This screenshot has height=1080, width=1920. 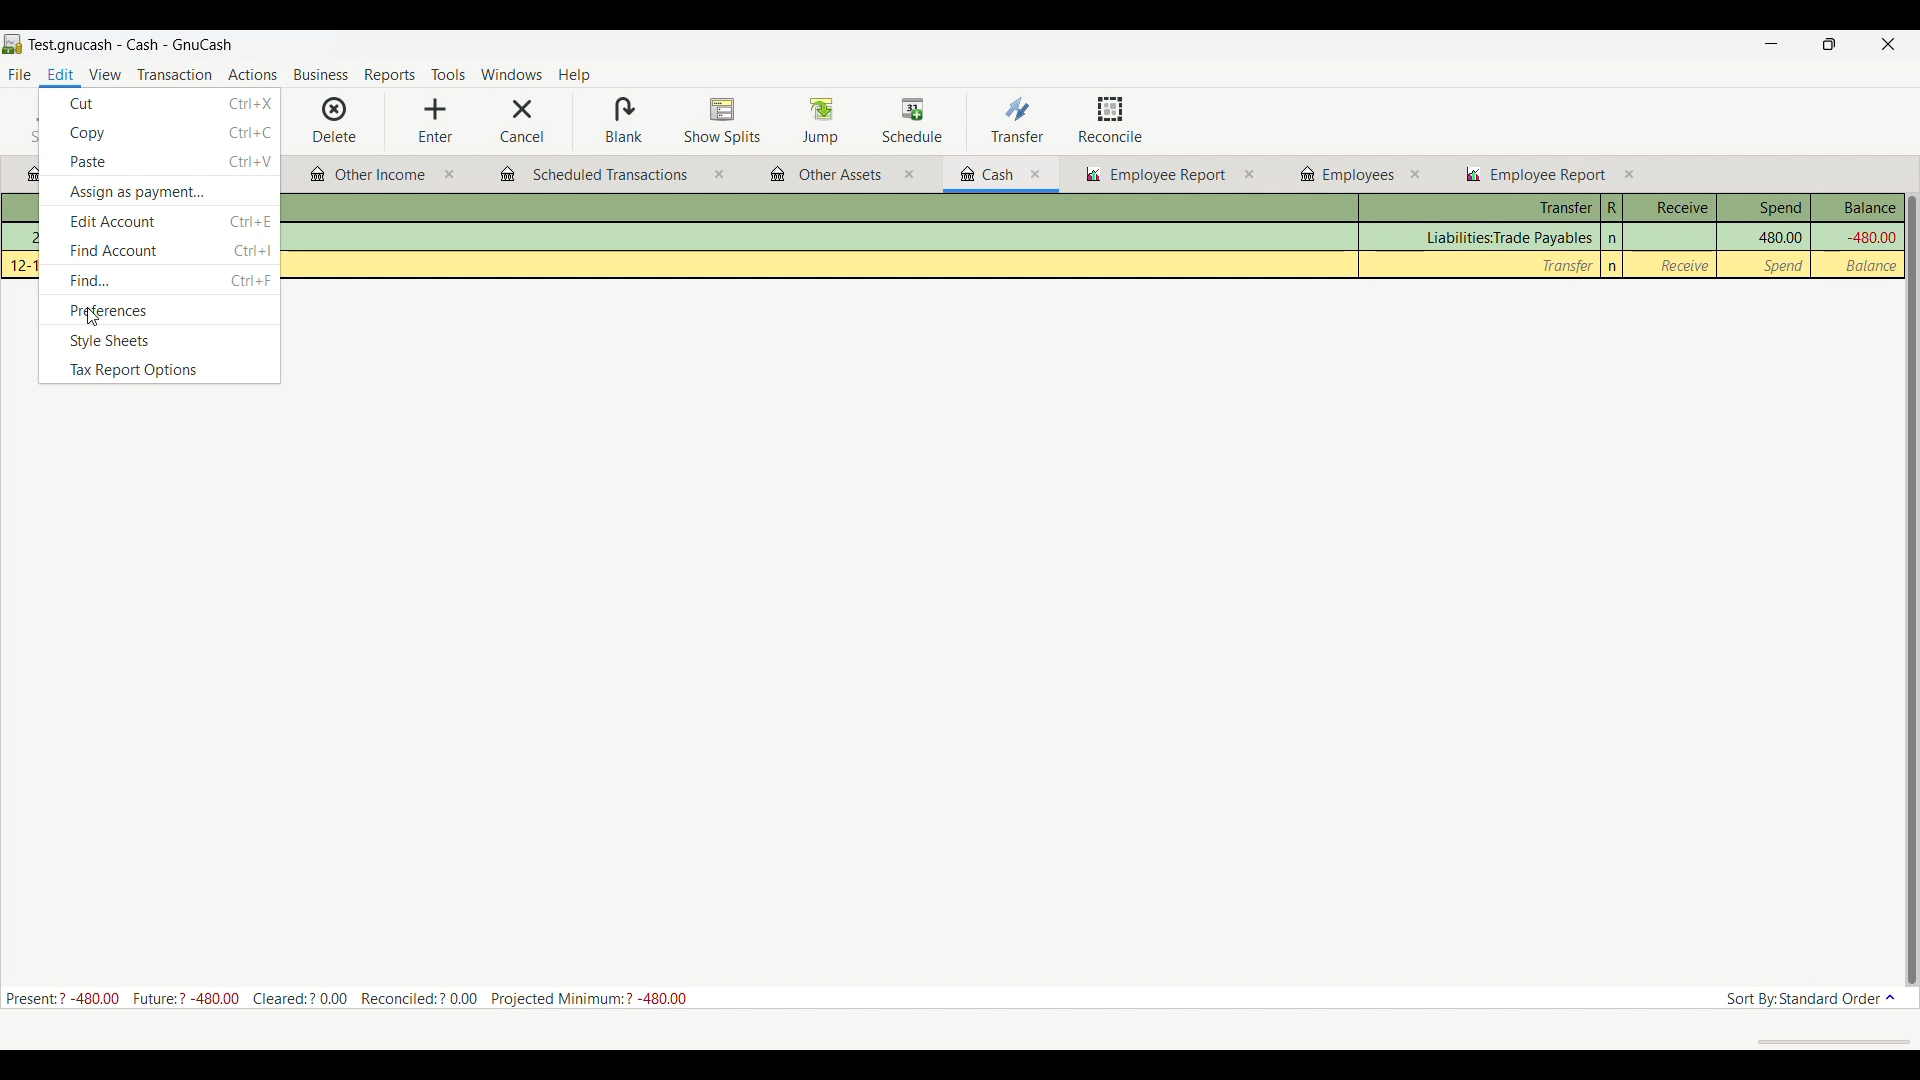 What do you see at coordinates (624, 120) in the screenshot?
I see `Blank` at bounding box center [624, 120].